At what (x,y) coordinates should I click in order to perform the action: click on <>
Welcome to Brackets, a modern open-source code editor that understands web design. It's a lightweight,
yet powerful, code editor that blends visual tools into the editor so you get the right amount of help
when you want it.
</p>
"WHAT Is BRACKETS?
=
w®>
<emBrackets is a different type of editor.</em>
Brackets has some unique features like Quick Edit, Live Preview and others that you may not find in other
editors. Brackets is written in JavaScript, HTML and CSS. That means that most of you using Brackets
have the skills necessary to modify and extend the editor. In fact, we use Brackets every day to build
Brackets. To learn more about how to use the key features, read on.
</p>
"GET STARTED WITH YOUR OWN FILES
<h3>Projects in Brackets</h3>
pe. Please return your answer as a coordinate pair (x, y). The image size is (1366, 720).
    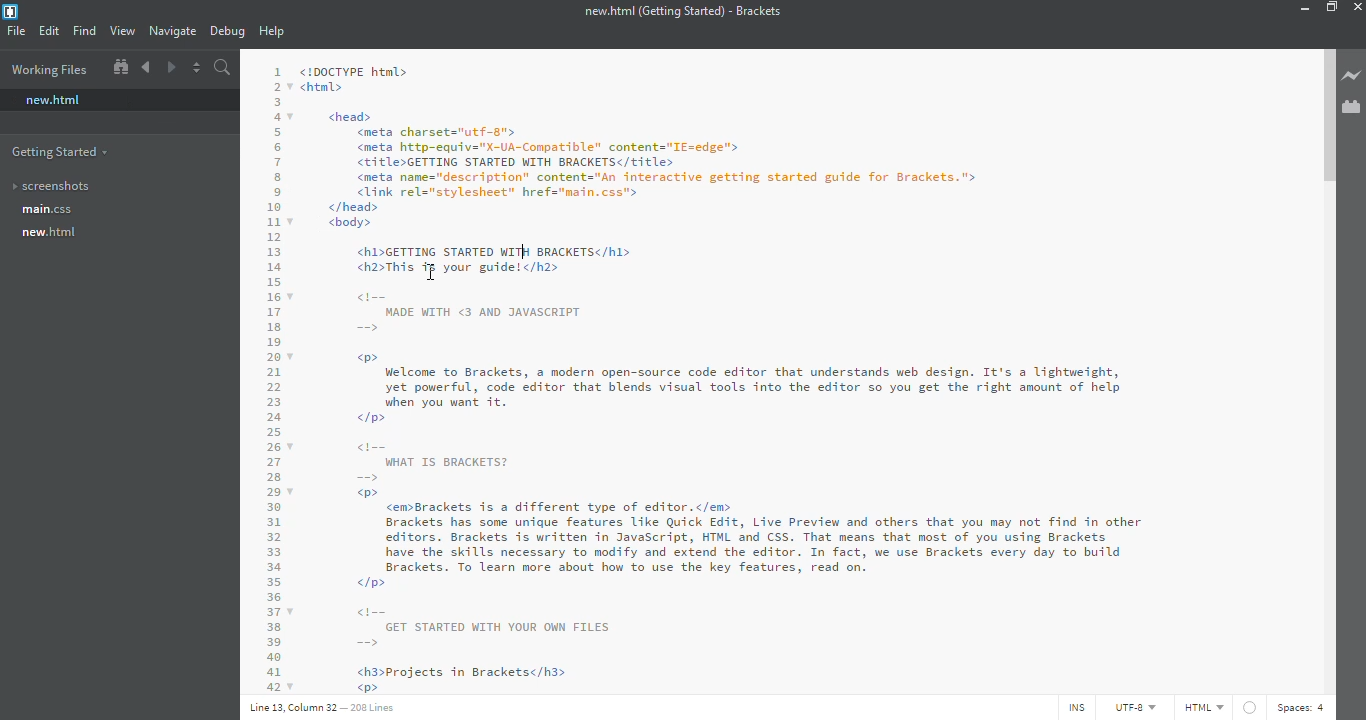
    Looking at the image, I should click on (726, 521).